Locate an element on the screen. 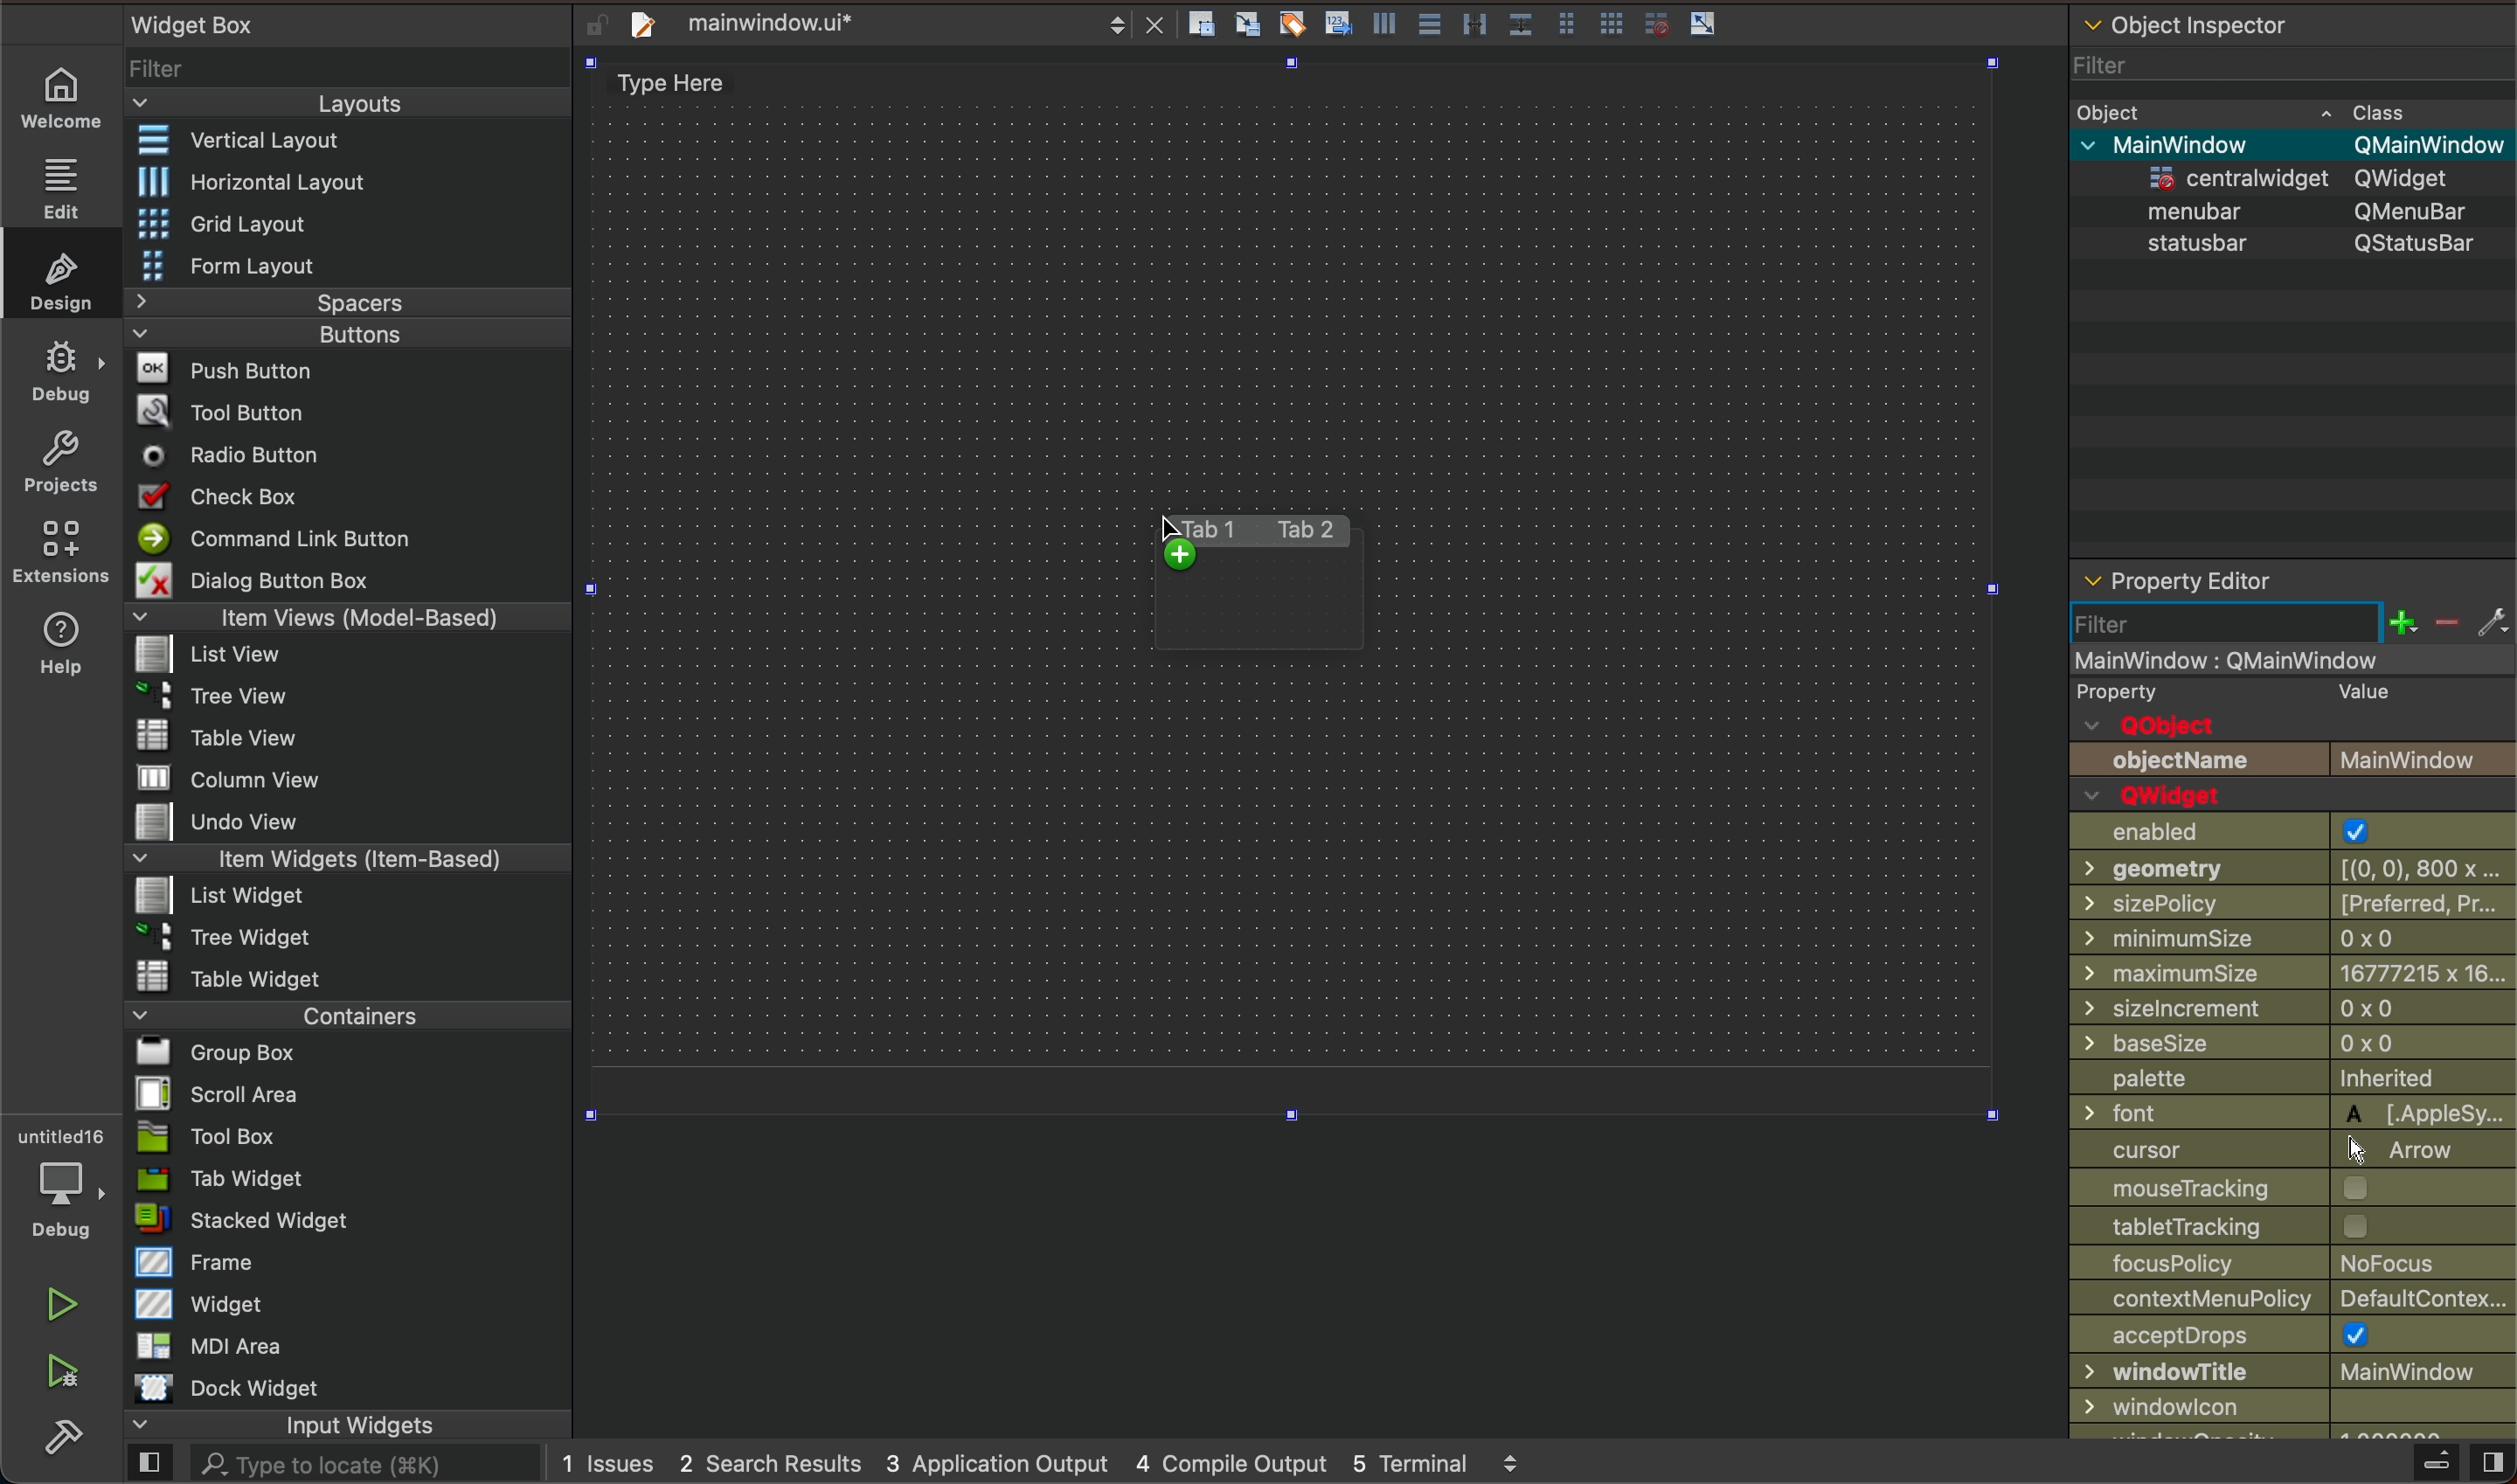 This screenshot has height=1484, width=2517. font is located at coordinates (2290, 1113).